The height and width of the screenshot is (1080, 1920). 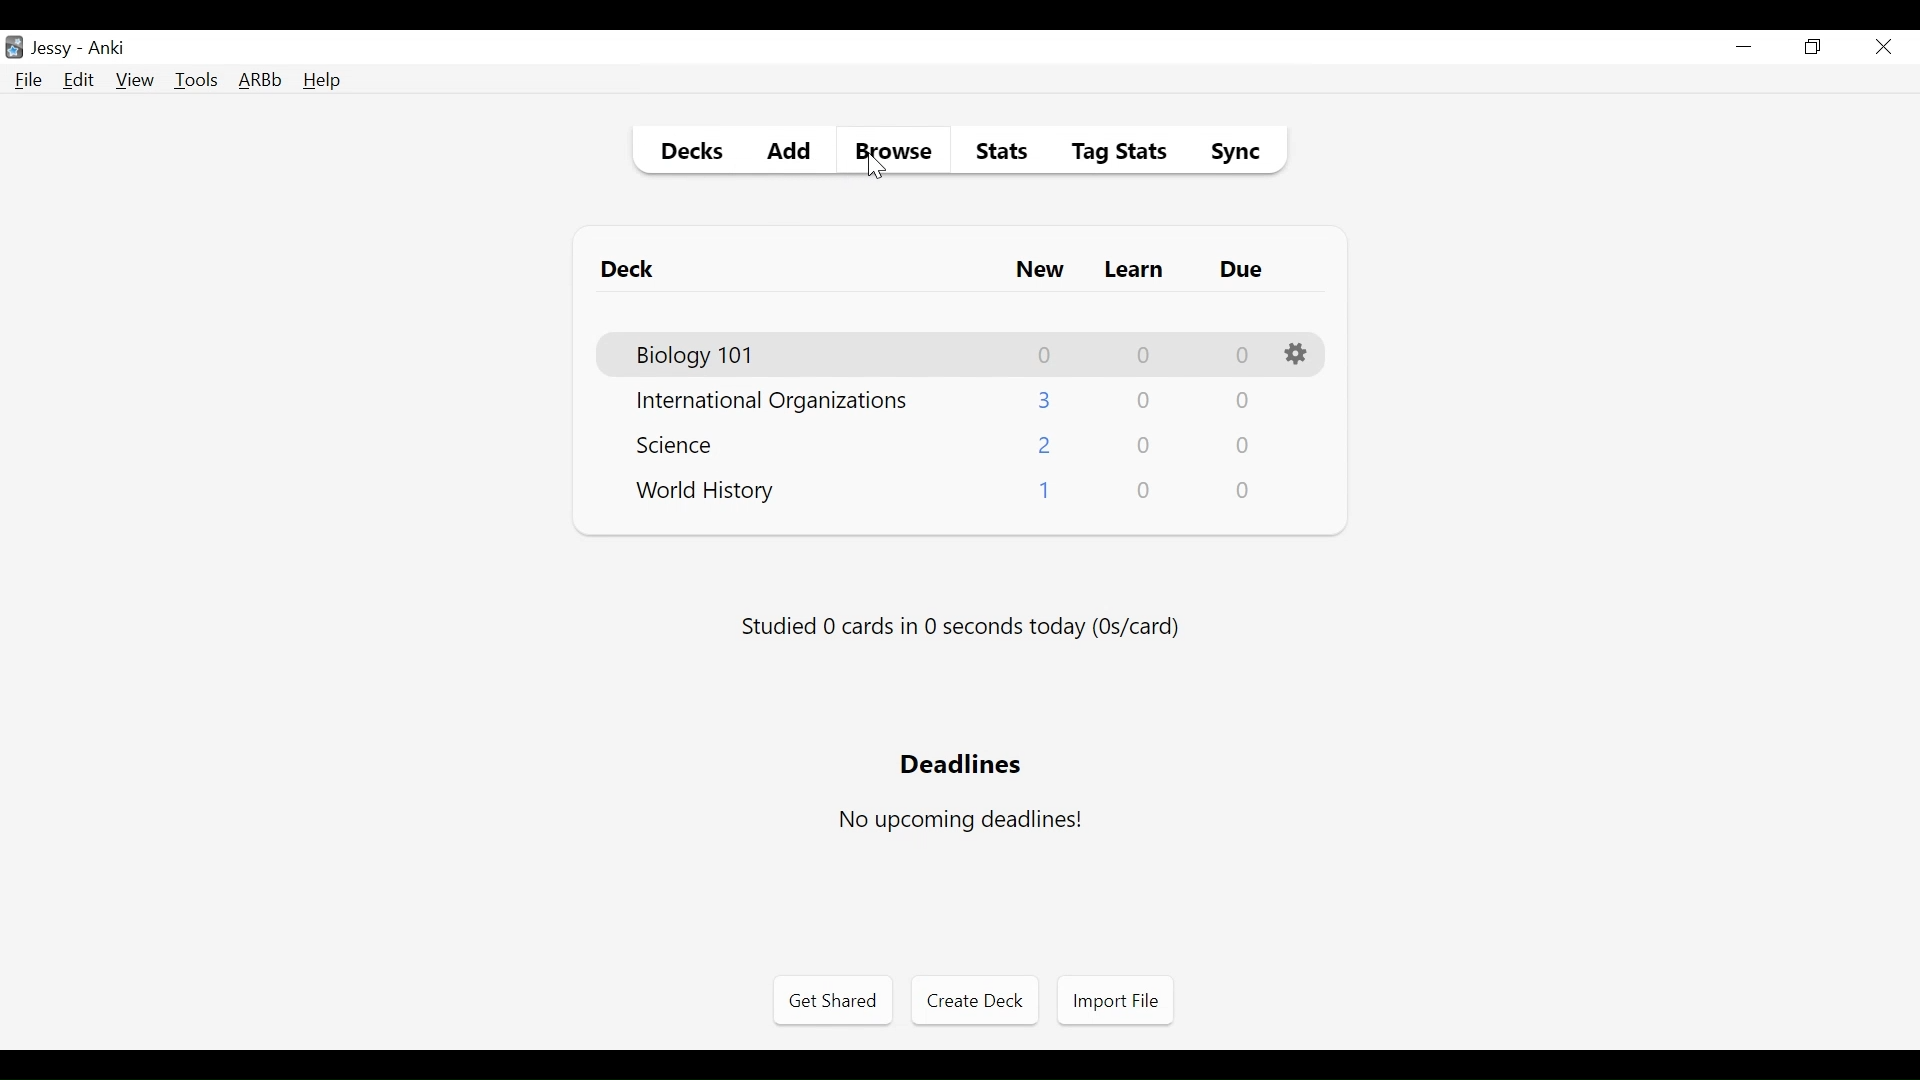 What do you see at coordinates (1814, 48) in the screenshot?
I see `Restore` at bounding box center [1814, 48].